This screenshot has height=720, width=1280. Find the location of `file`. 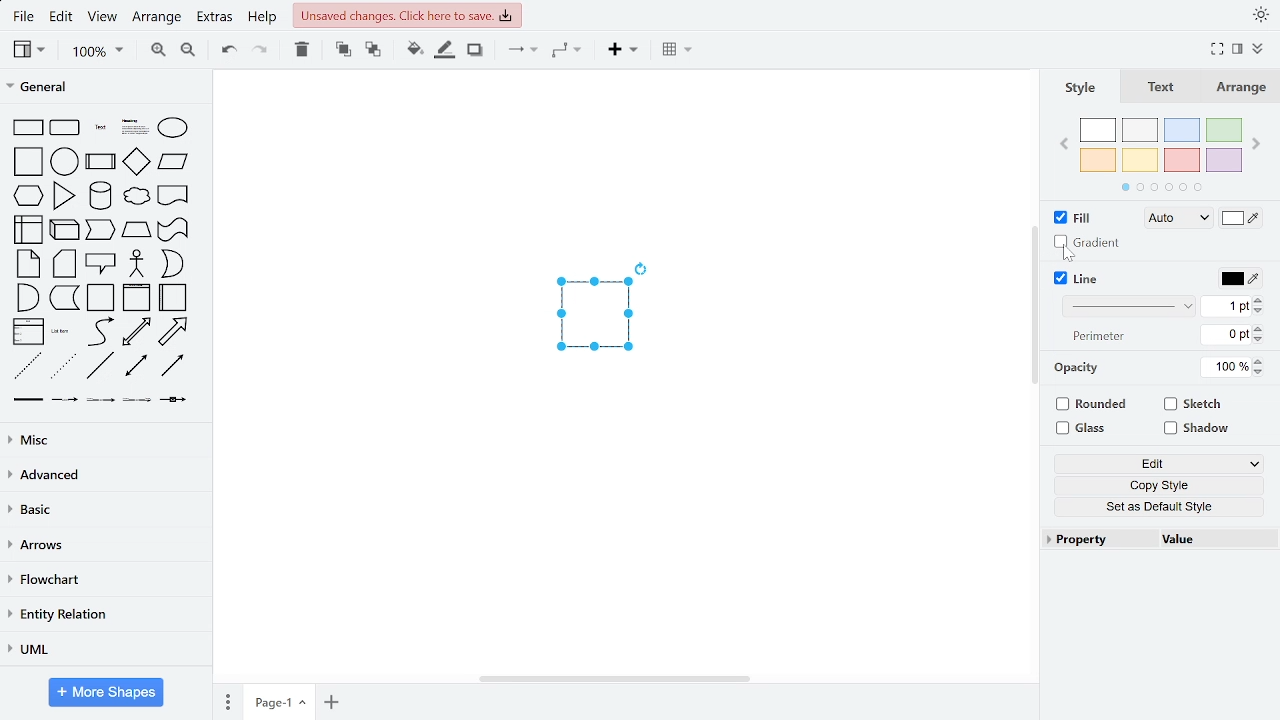

file is located at coordinates (22, 17).